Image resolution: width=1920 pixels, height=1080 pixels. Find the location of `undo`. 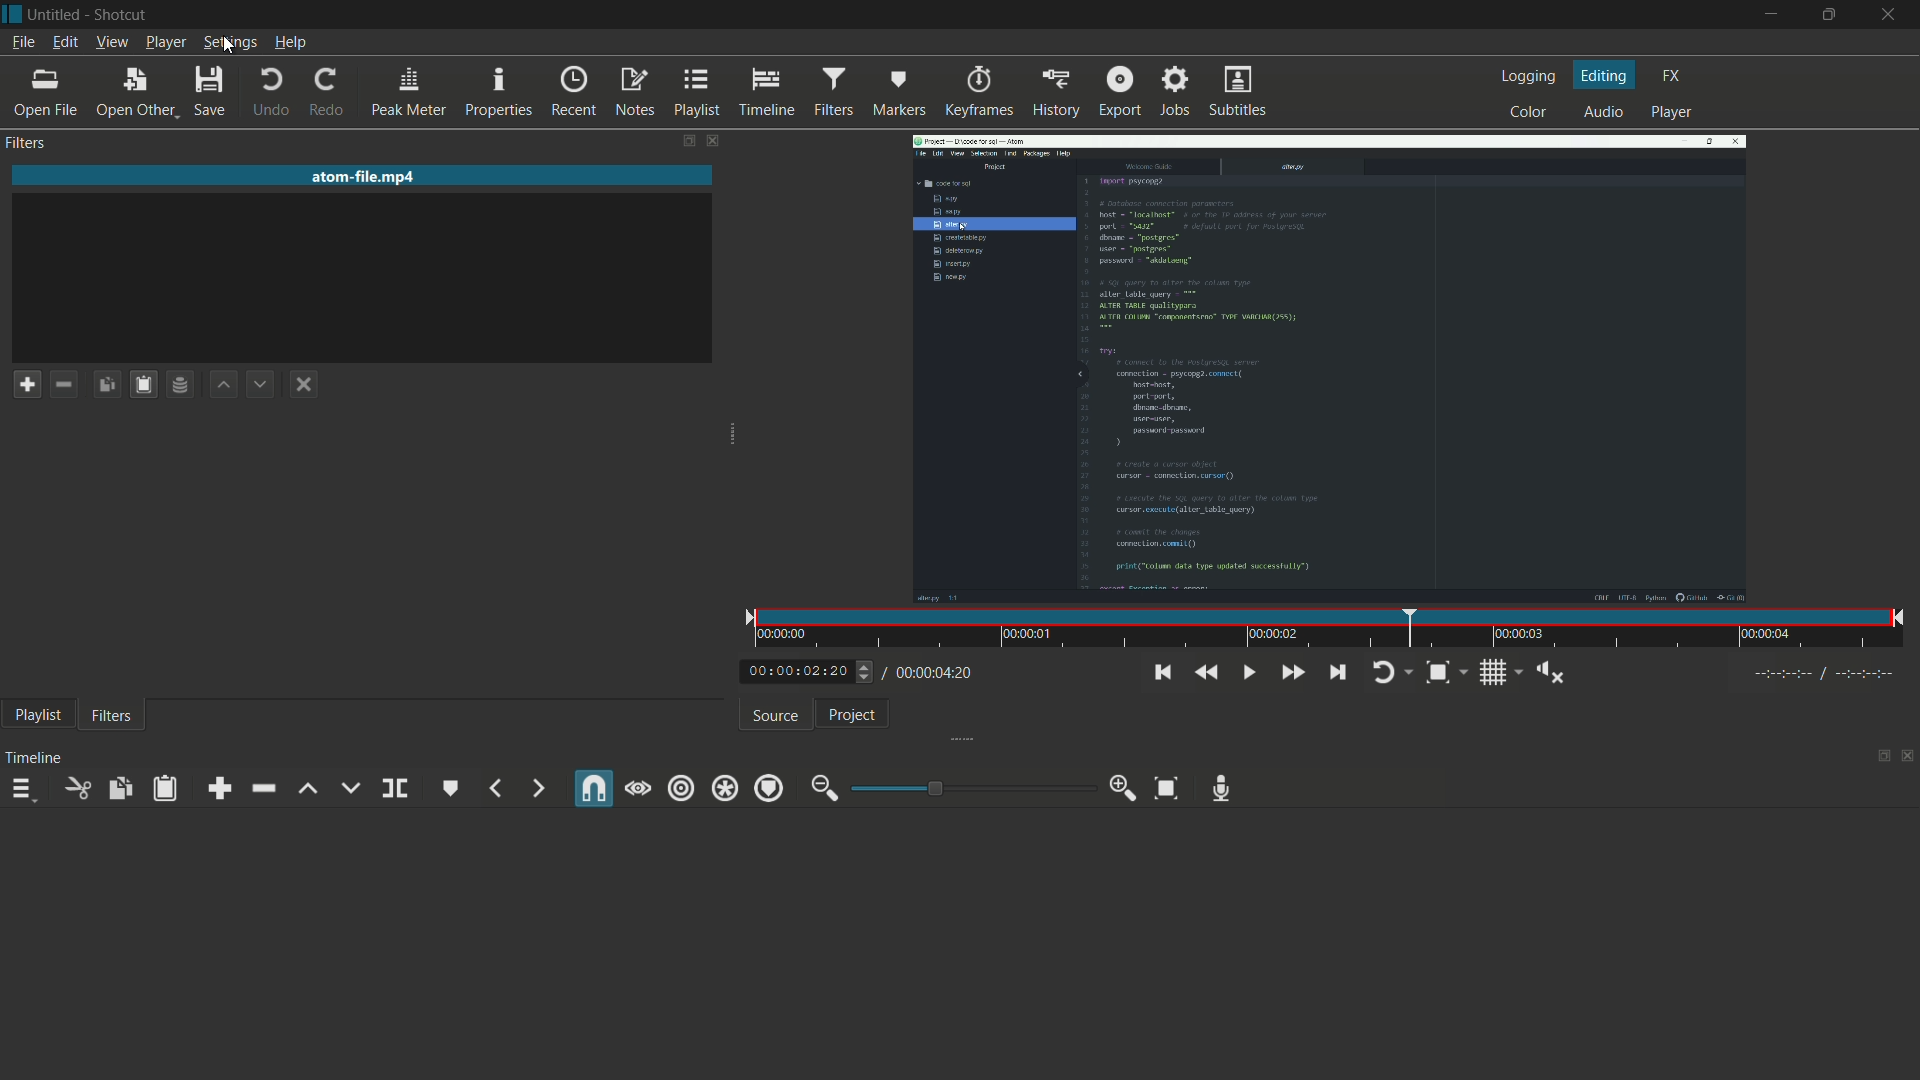

undo is located at coordinates (270, 92).